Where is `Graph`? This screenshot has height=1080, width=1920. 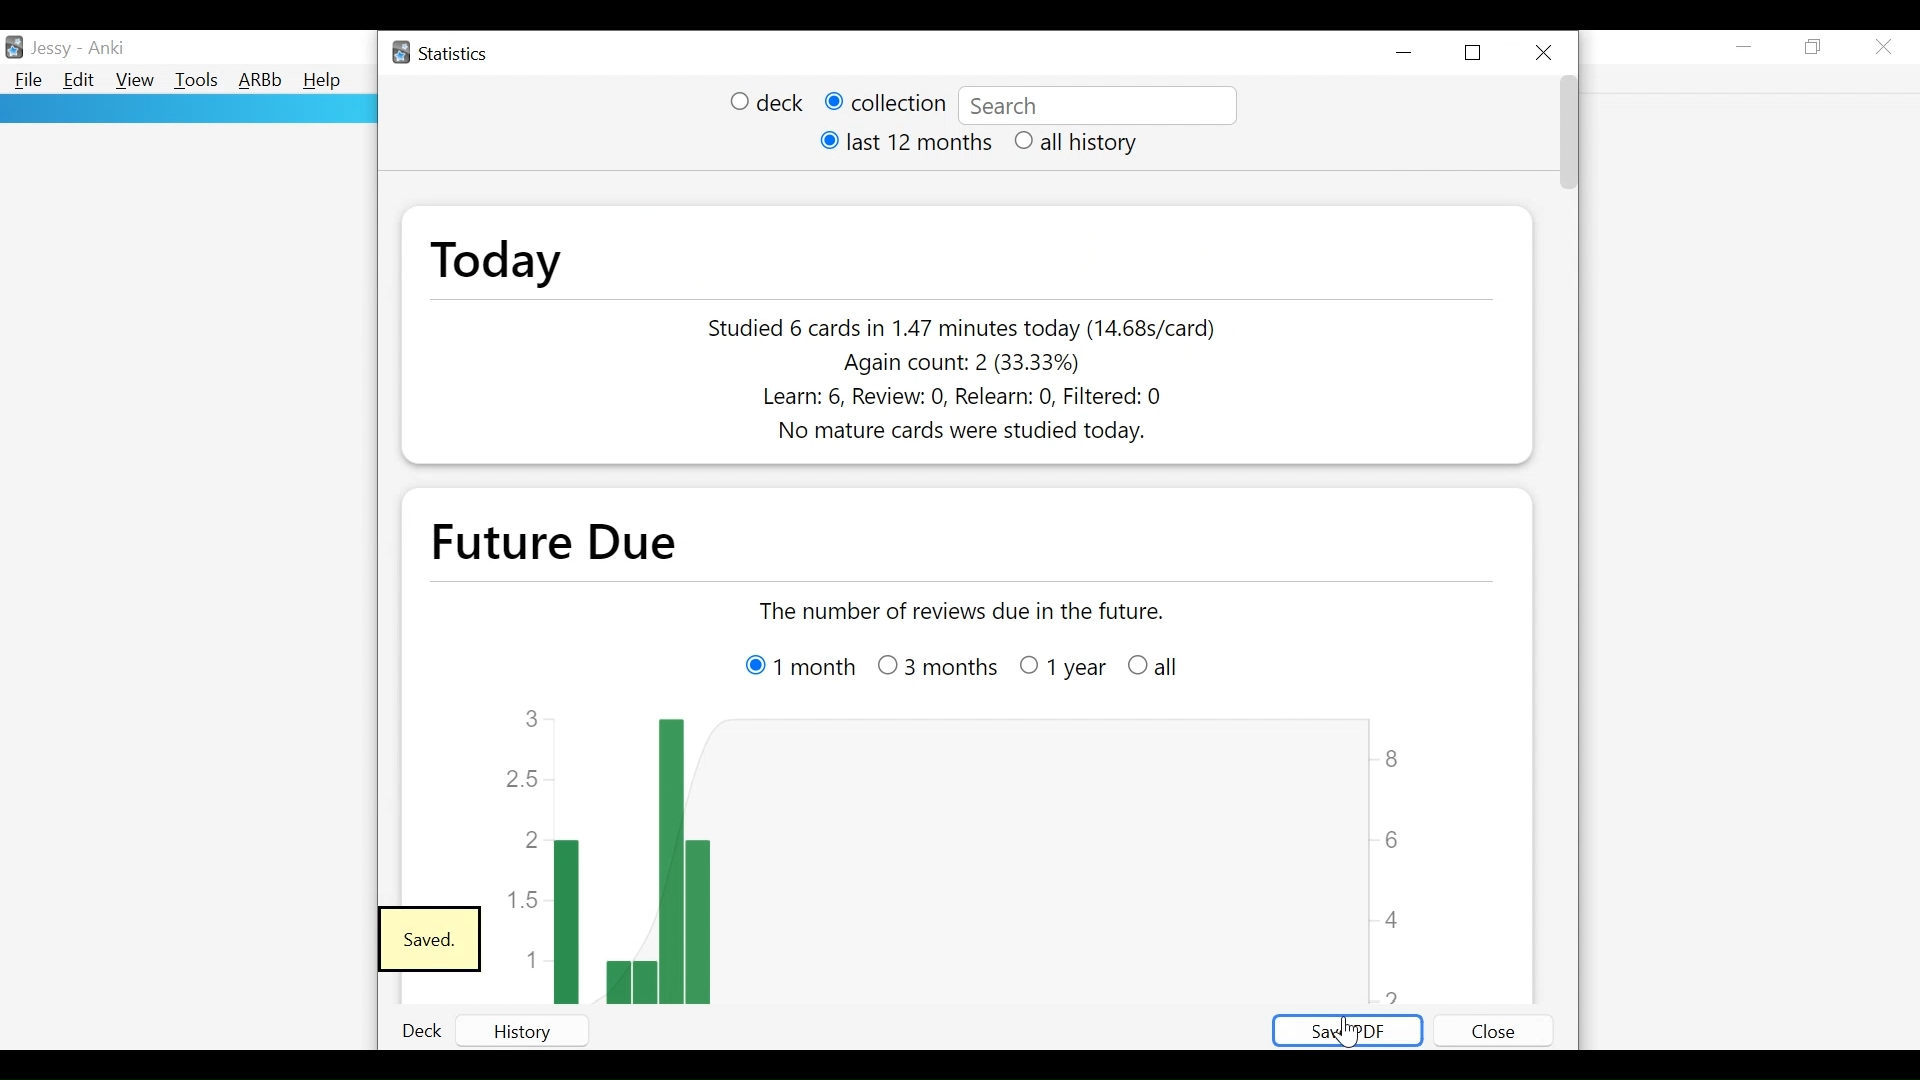
Graph is located at coordinates (956, 853).